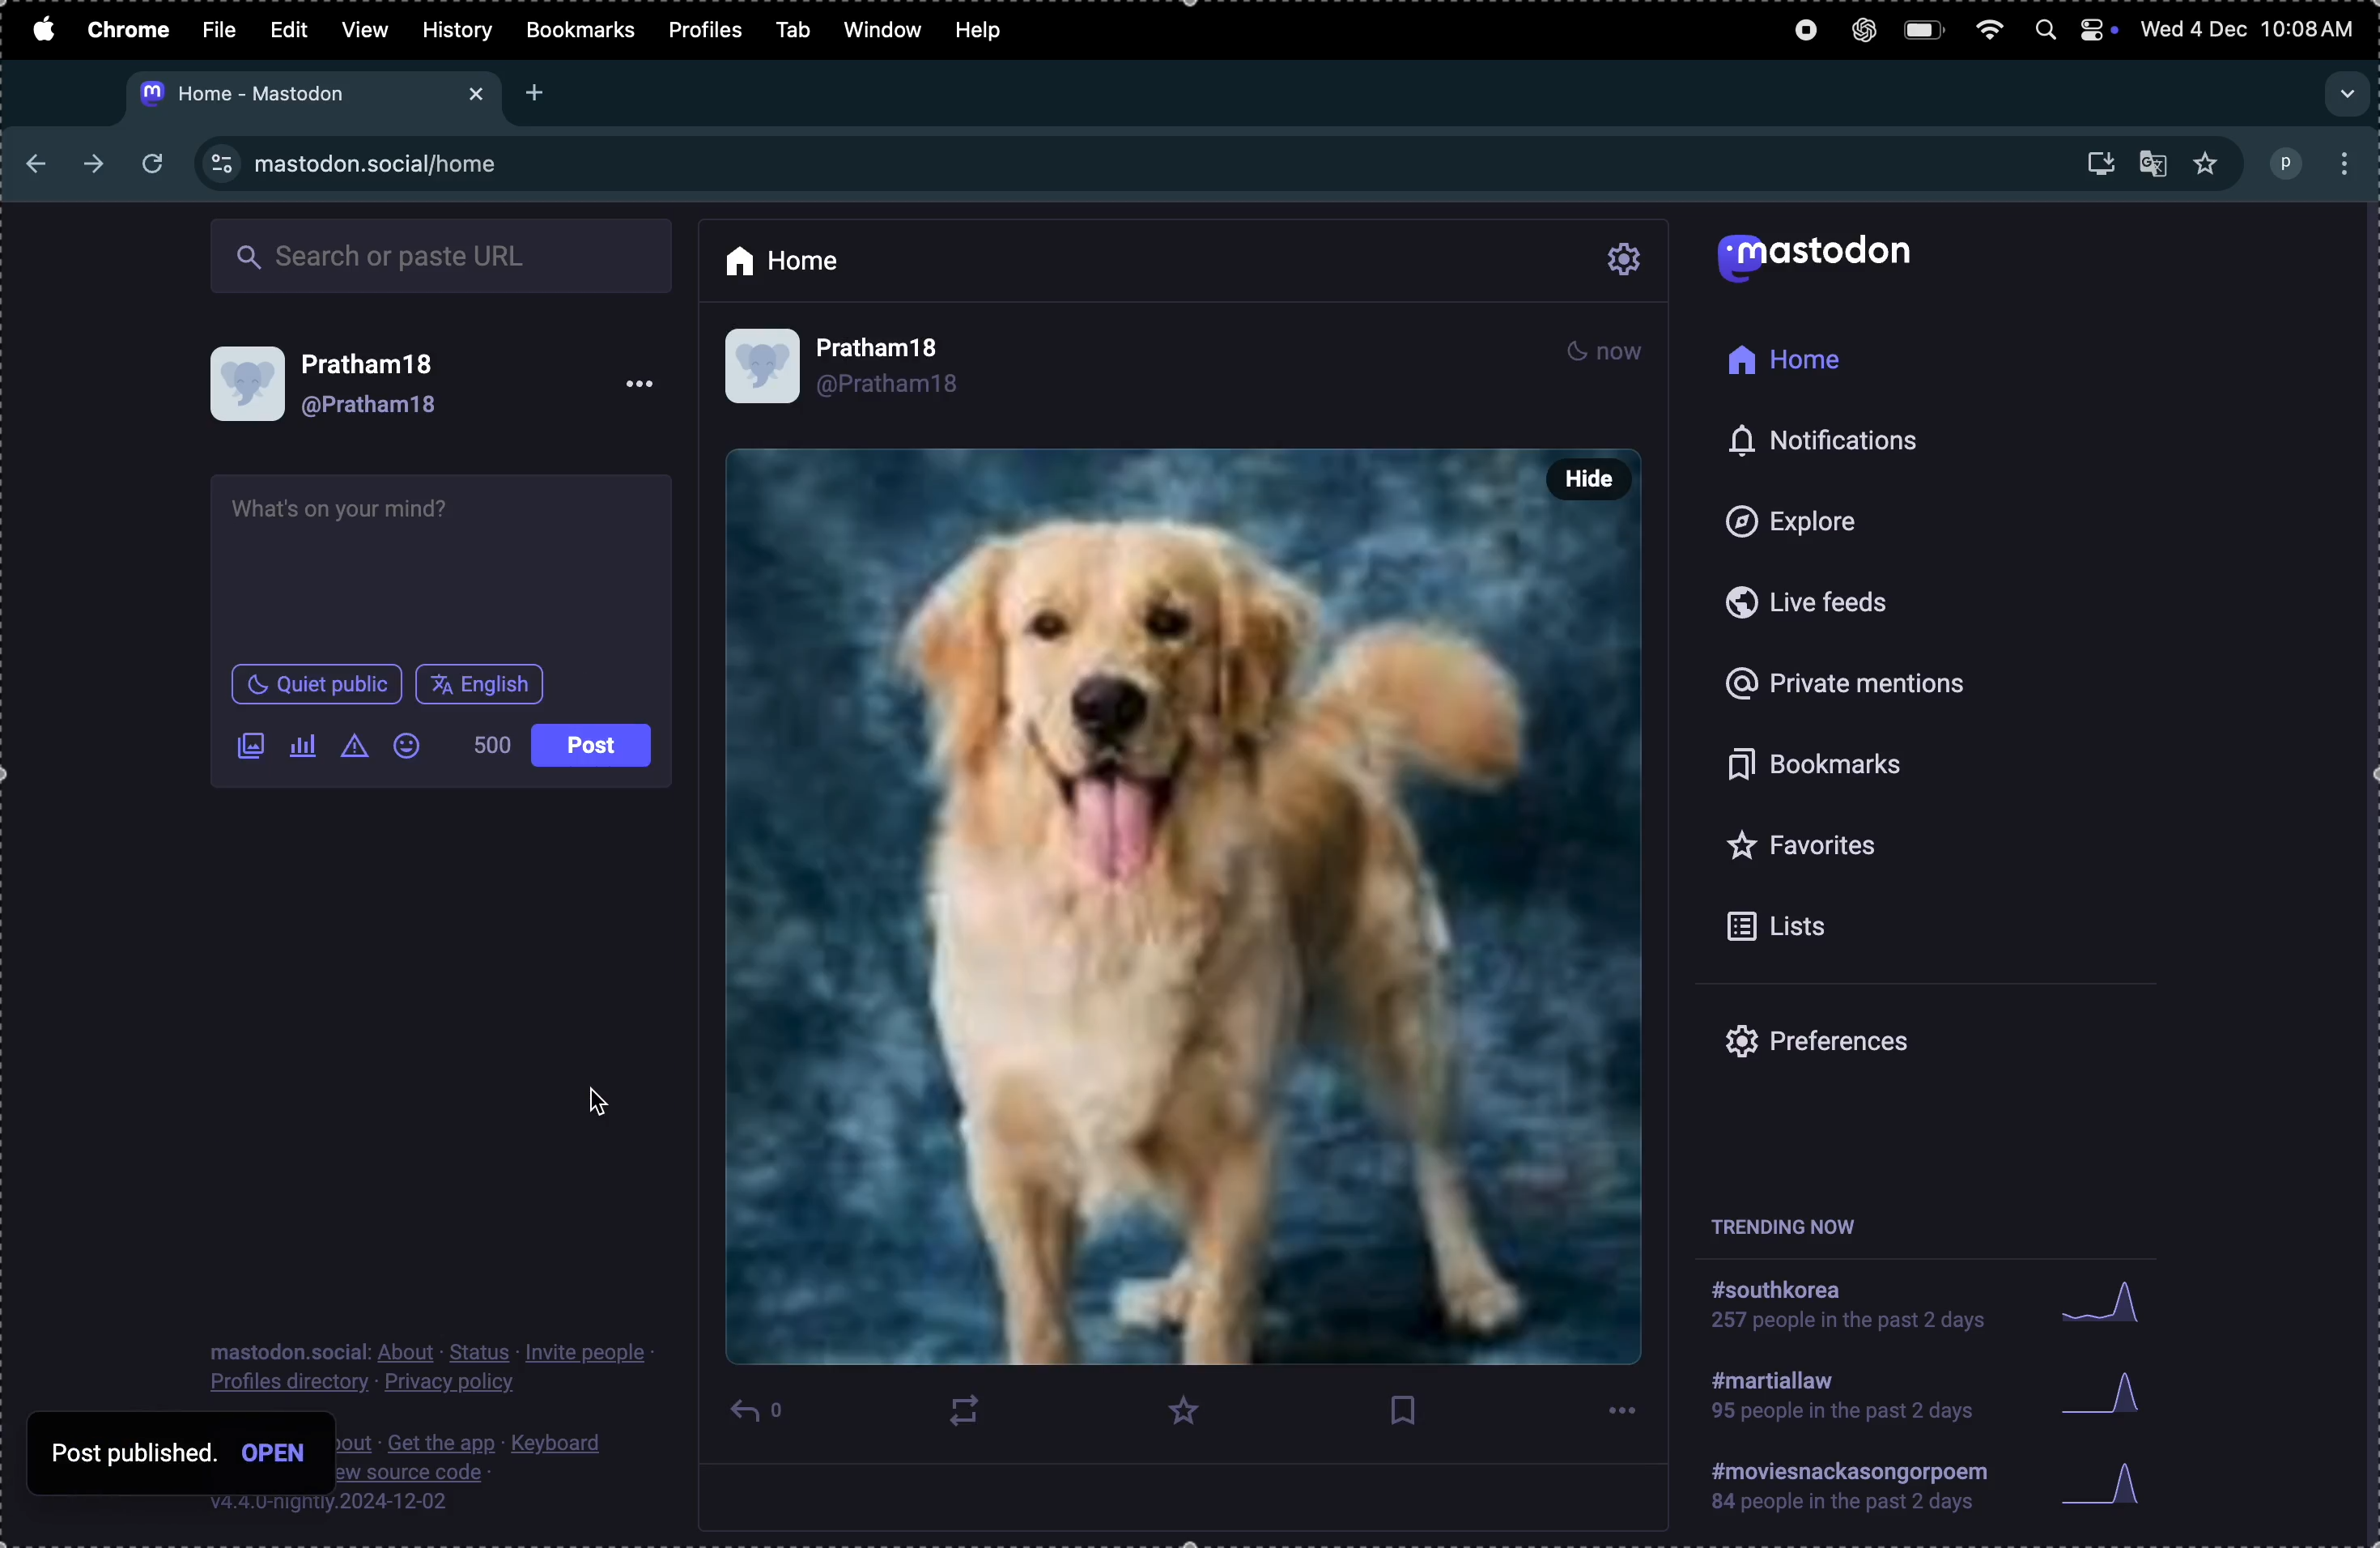 The image size is (2380, 1548). What do you see at coordinates (2073, 28) in the screenshot?
I see `apple widgets` at bounding box center [2073, 28].